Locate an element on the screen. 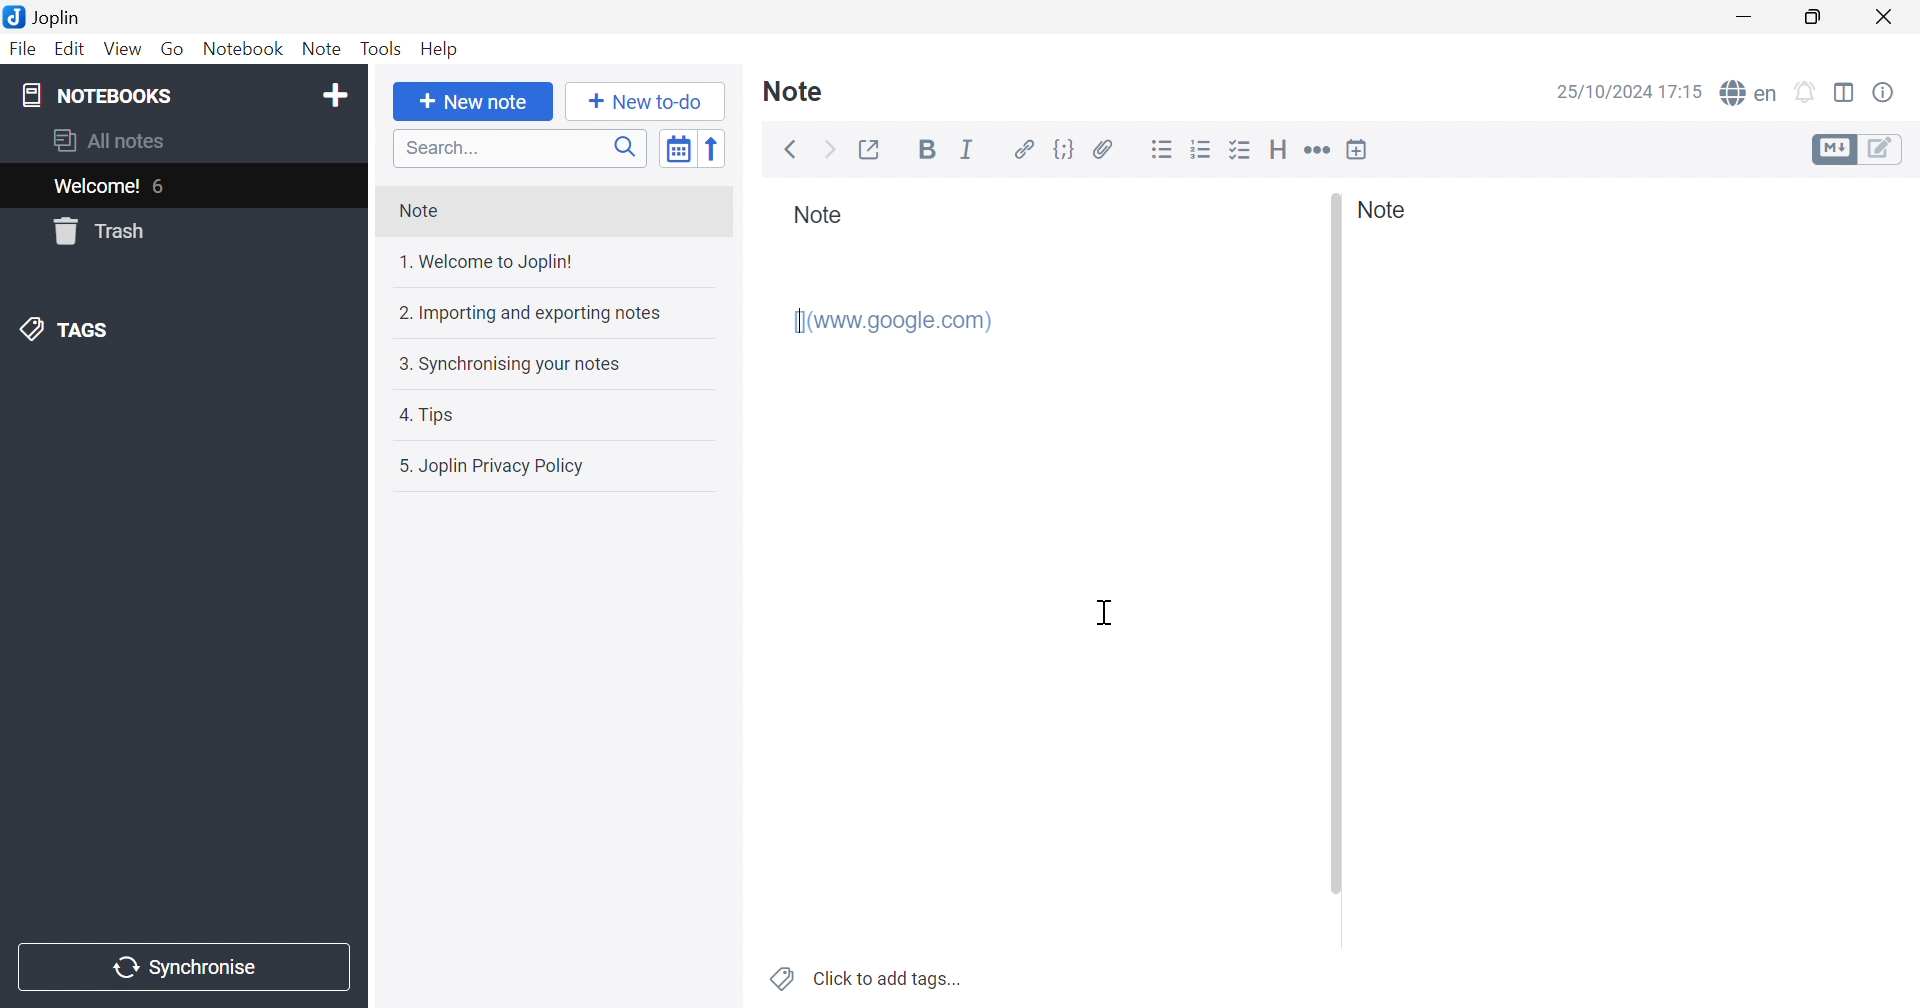  + New note is located at coordinates (474, 102).